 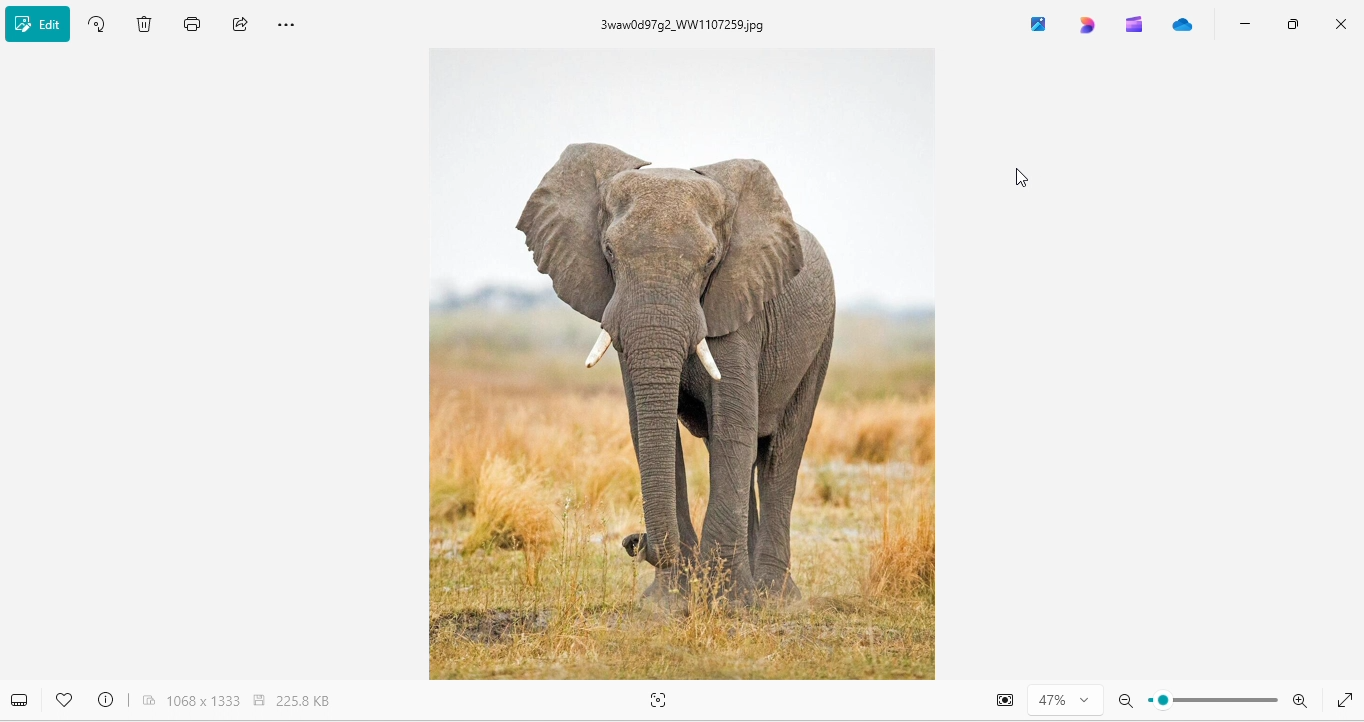 I want to click on Zoom percentage, so click(x=1065, y=698).